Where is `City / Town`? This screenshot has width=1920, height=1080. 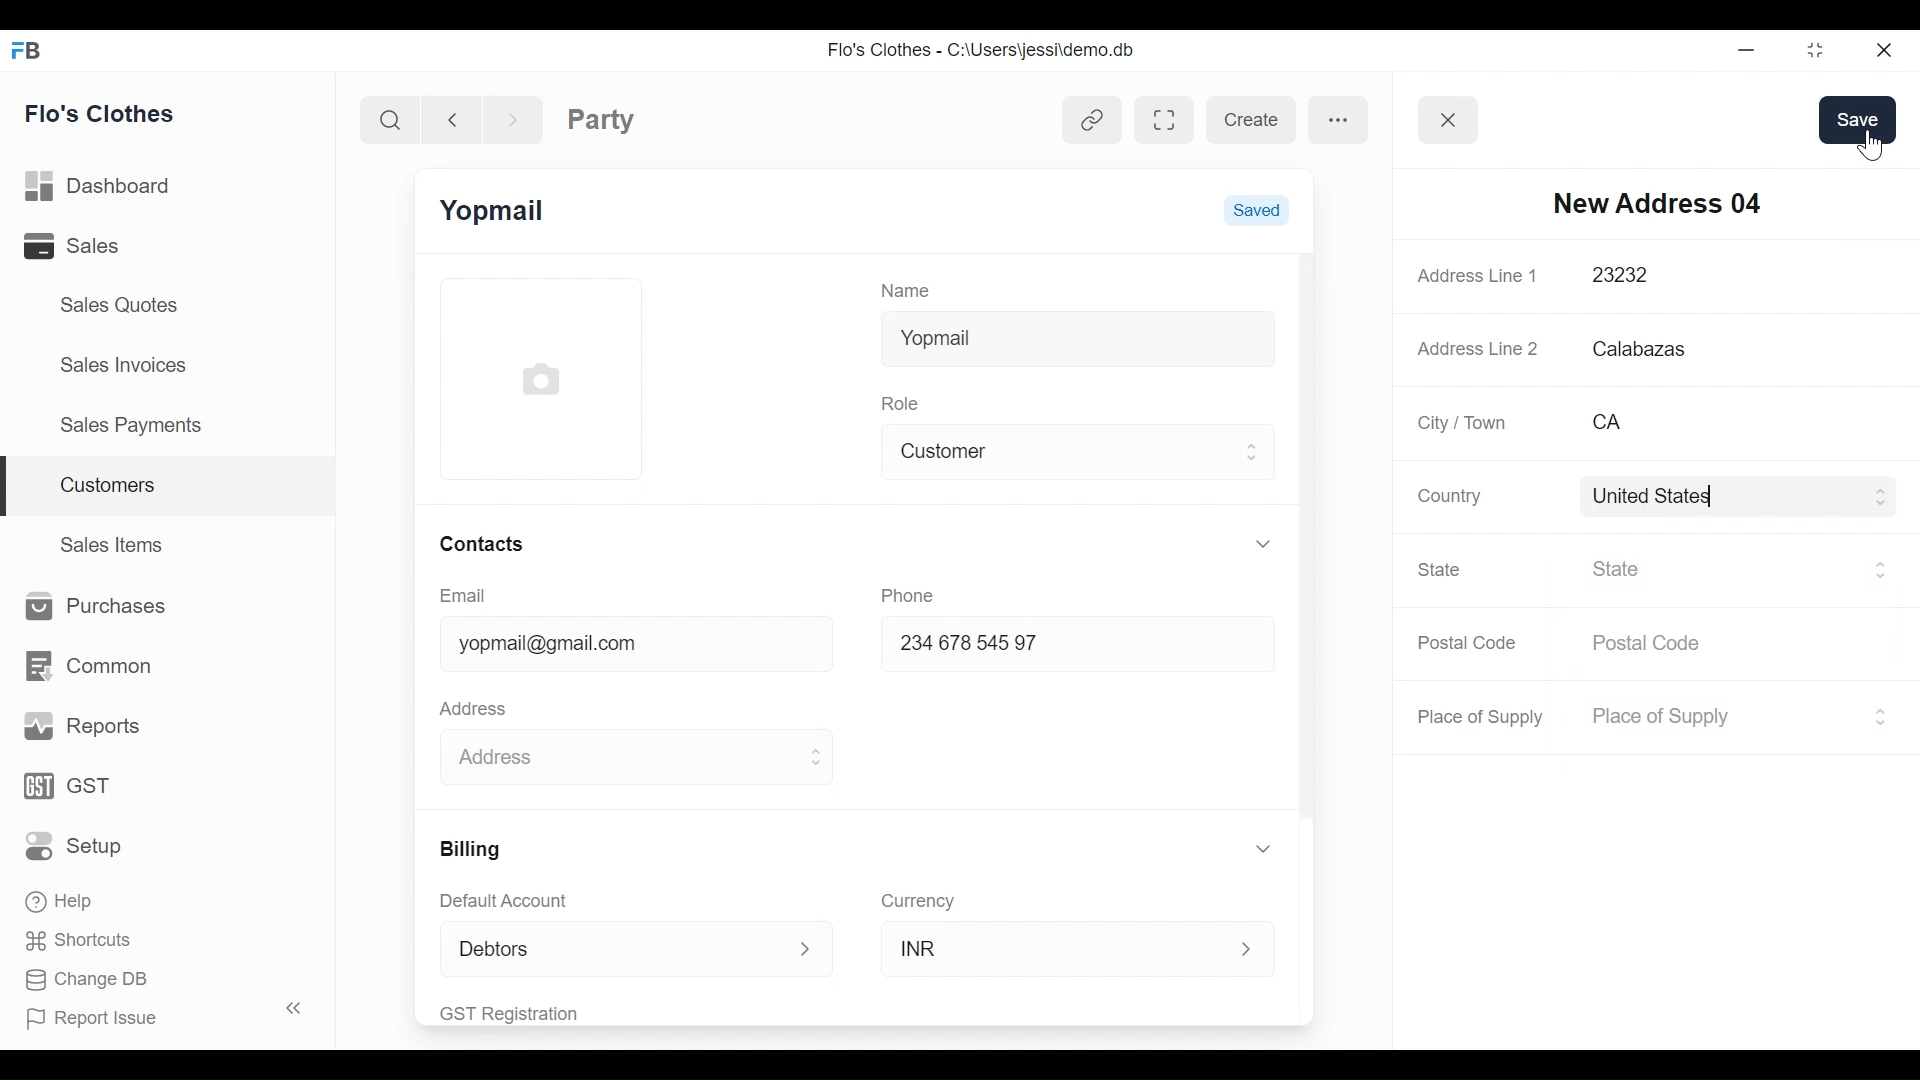
City / Town is located at coordinates (1464, 423).